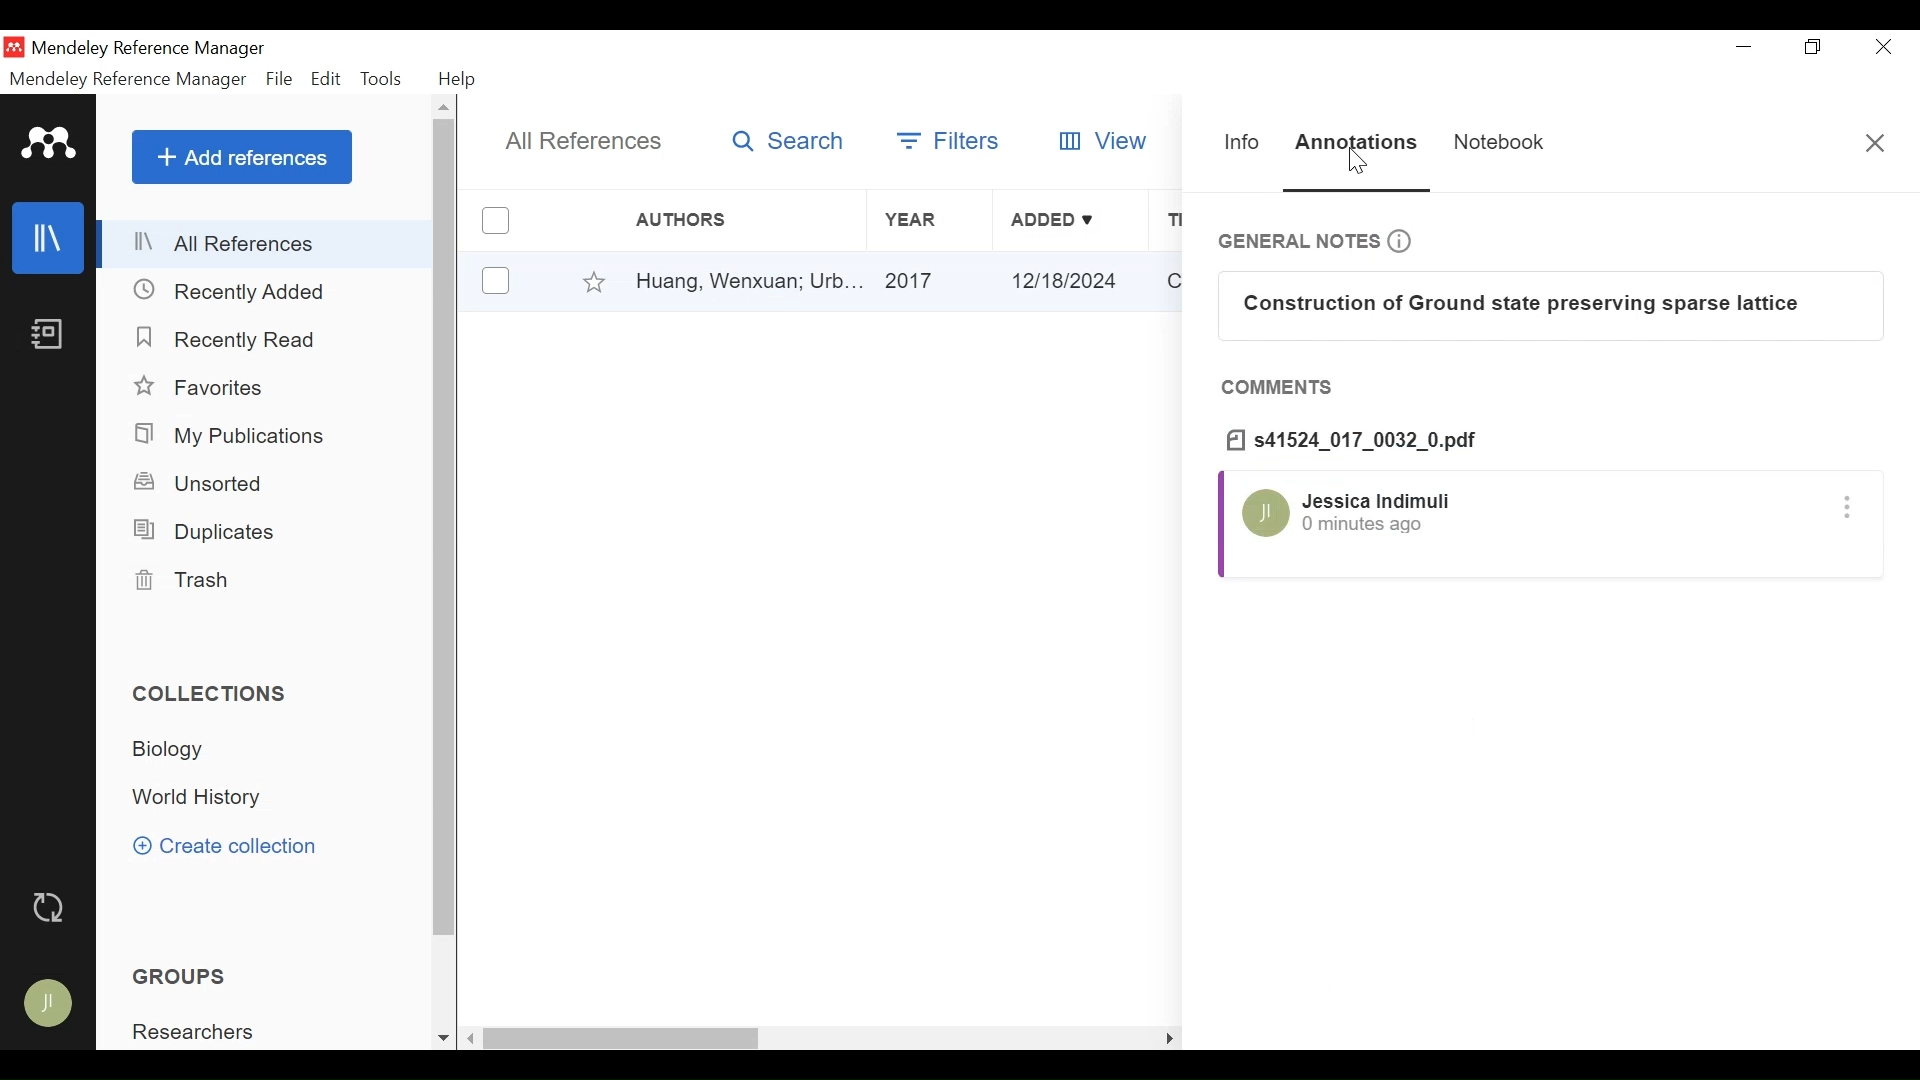  Describe the element at coordinates (1243, 145) in the screenshot. I see `Information` at that location.